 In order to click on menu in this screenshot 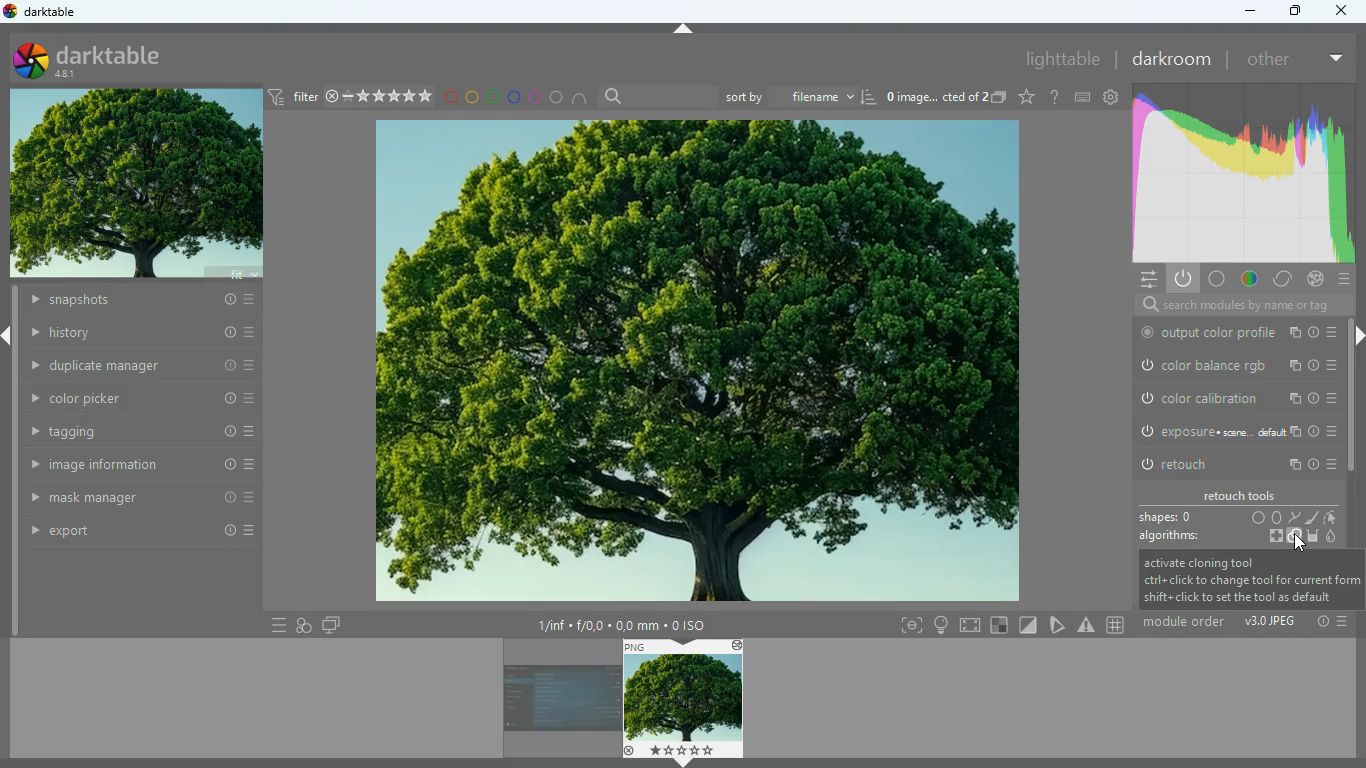, I will do `click(1342, 620)`.